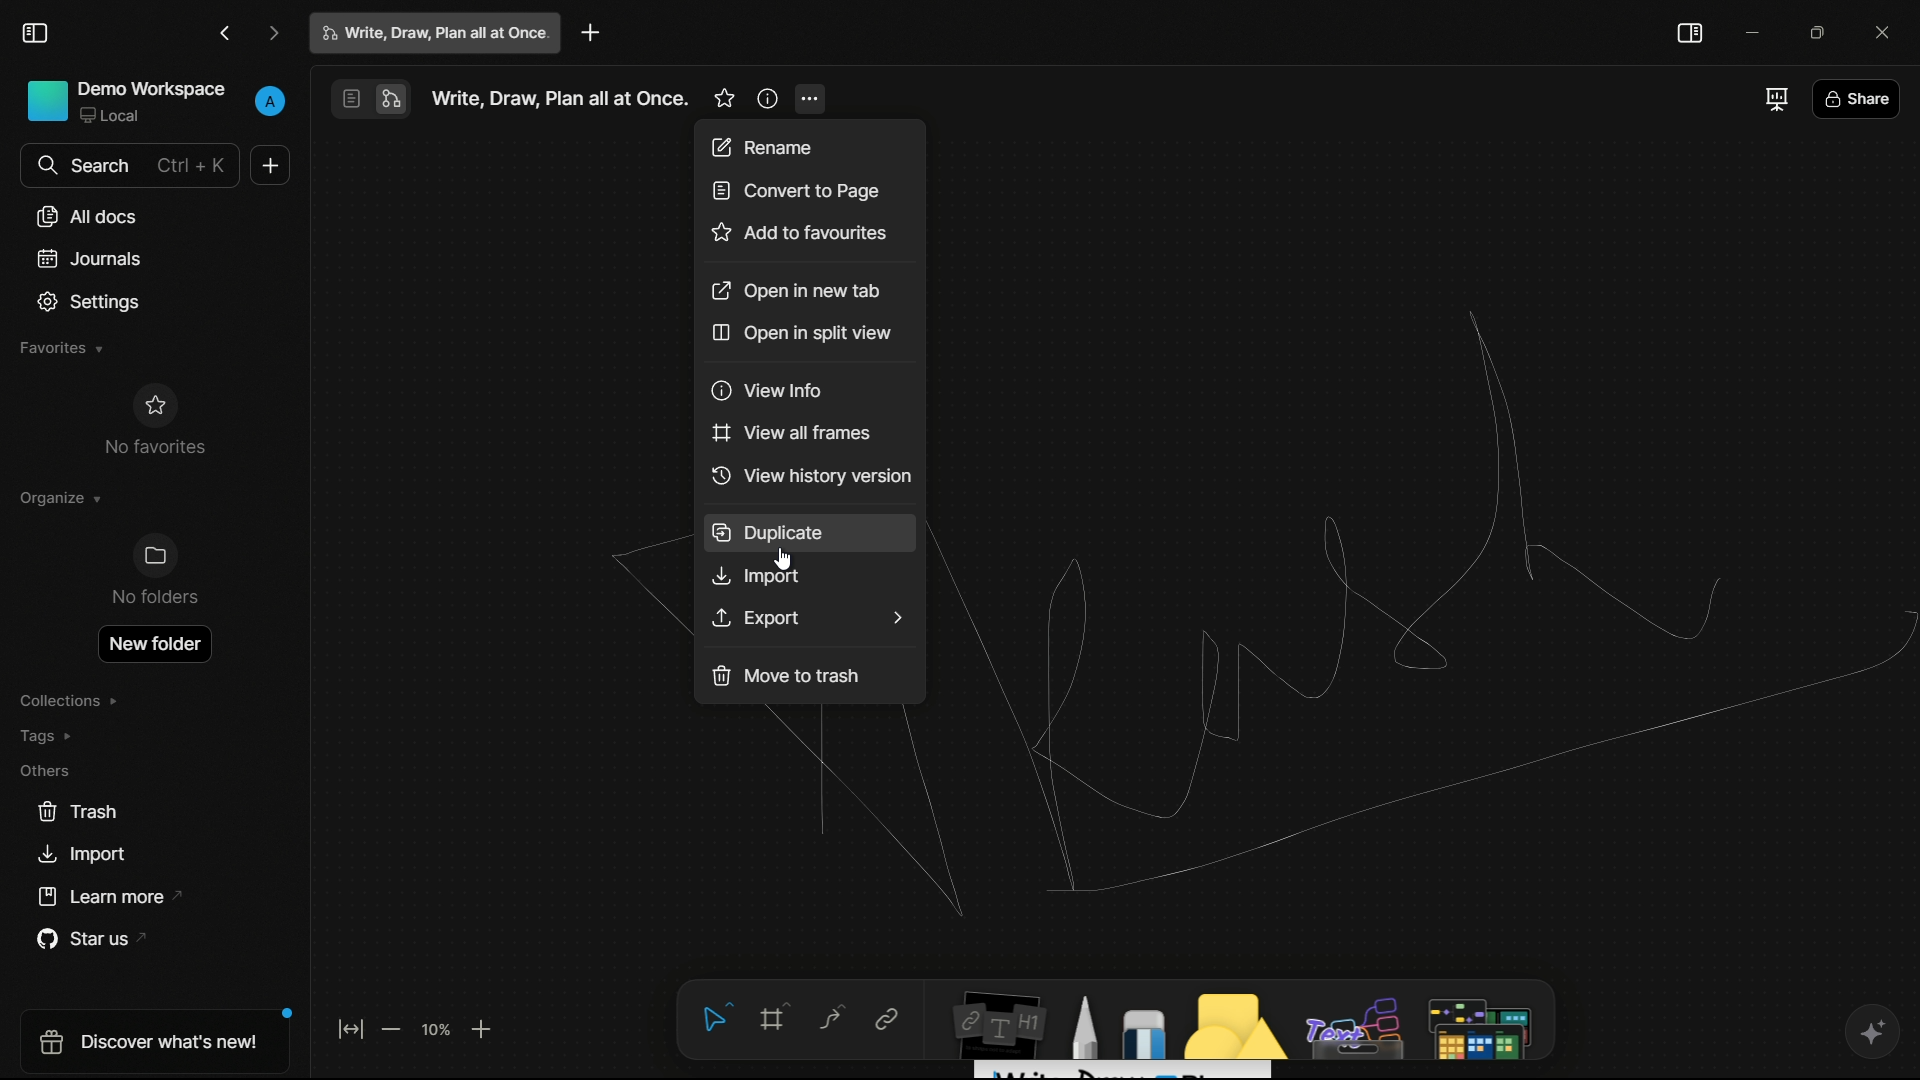 This screenshot has width=1920, height=1080. I want to click on open in new tab, so click(795, 292).